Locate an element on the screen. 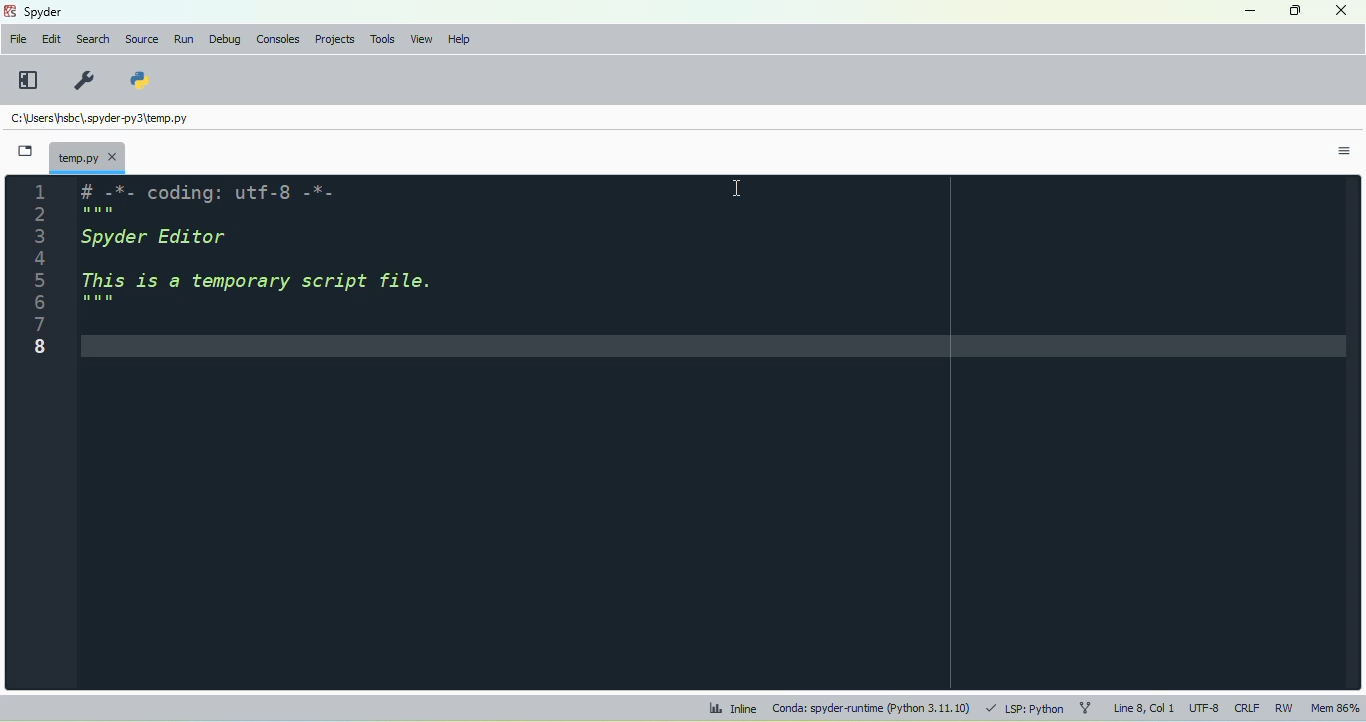  help is located at coordinates (458, 39).